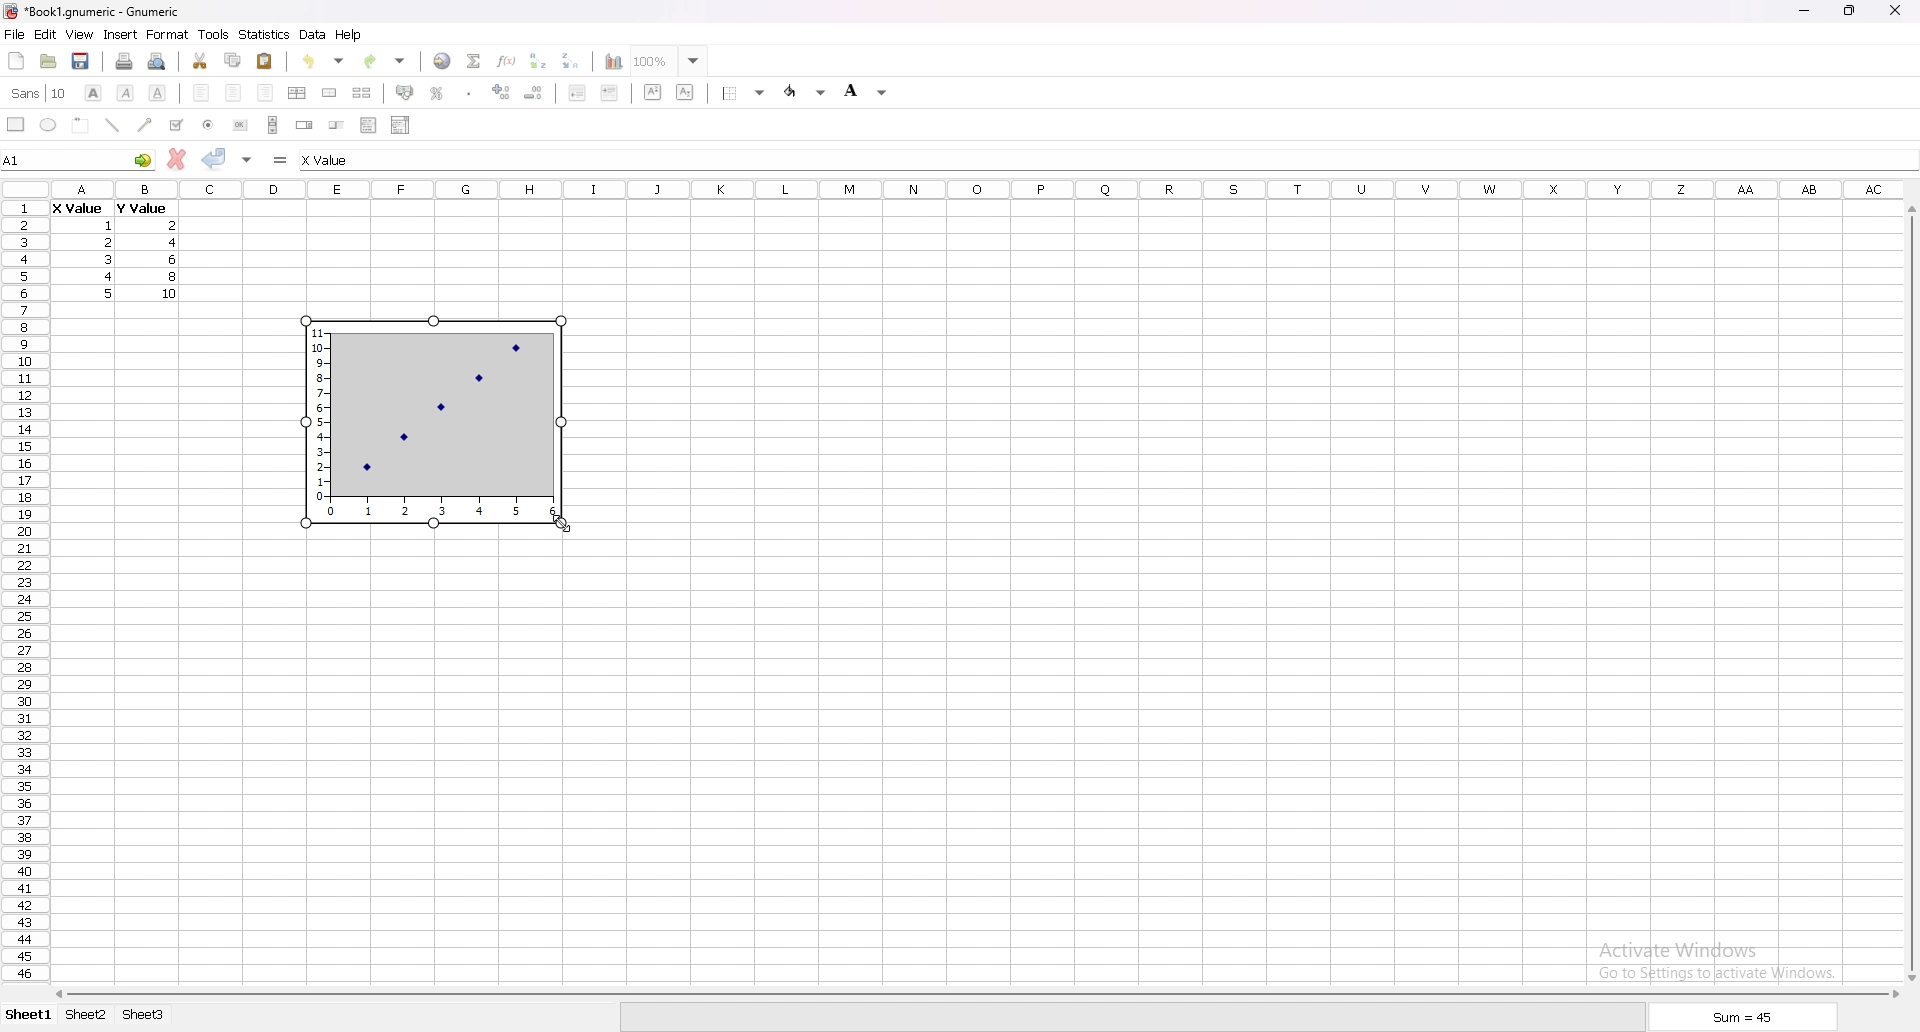 This screenshot has width=1920, height=1032. What do you see at coordinates (610, 92) in the screenshot?
I see `increase indent` at bounding box center [610, 92].